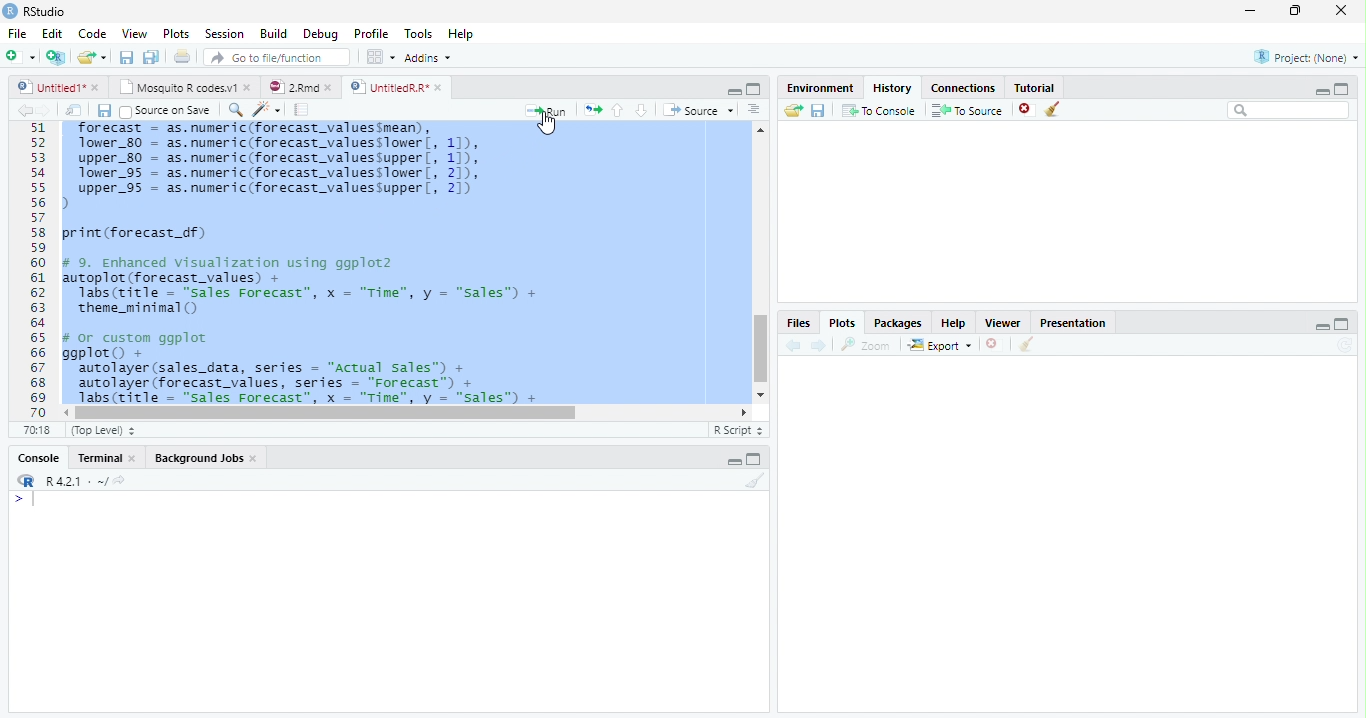 This screenshot has height=718, width=1366. What do you see at coordinates (430, 57) in the screenshot?
I see `Addins` at bounding box center [430, 57].